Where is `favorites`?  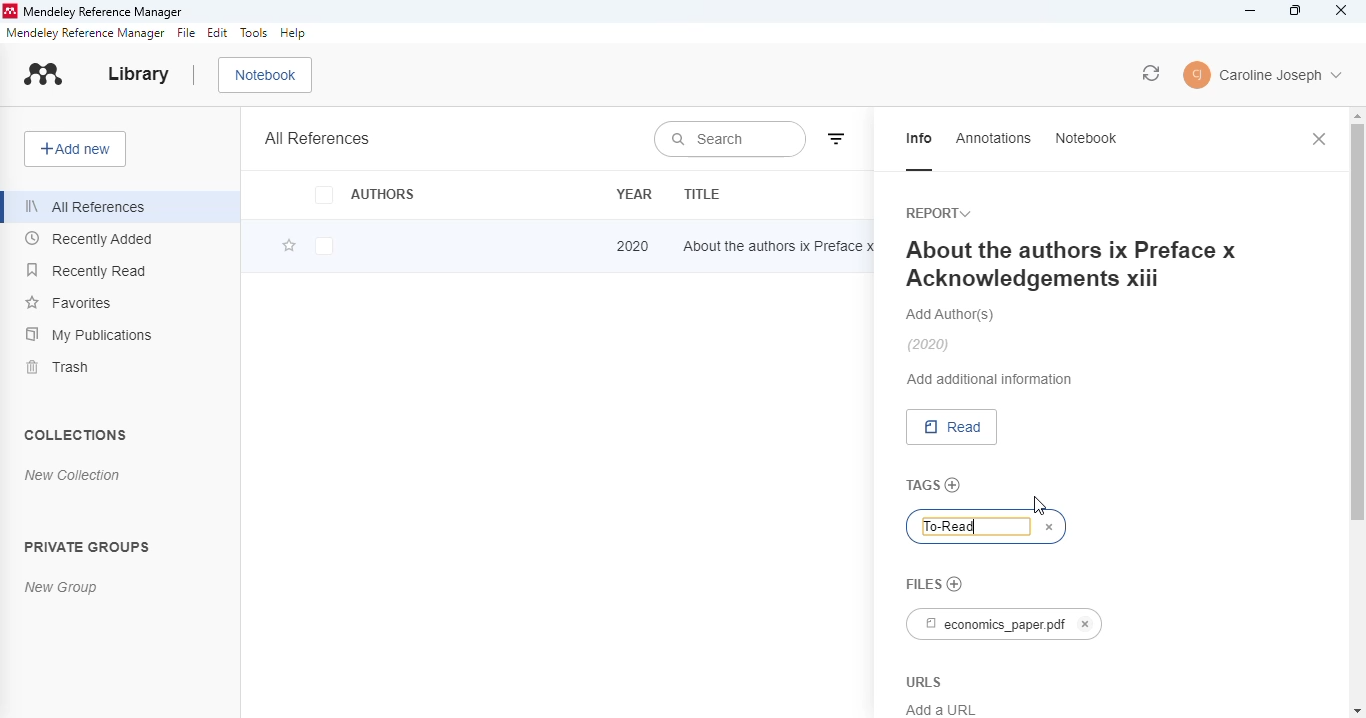
favorites is located at coordinates (68, 301).